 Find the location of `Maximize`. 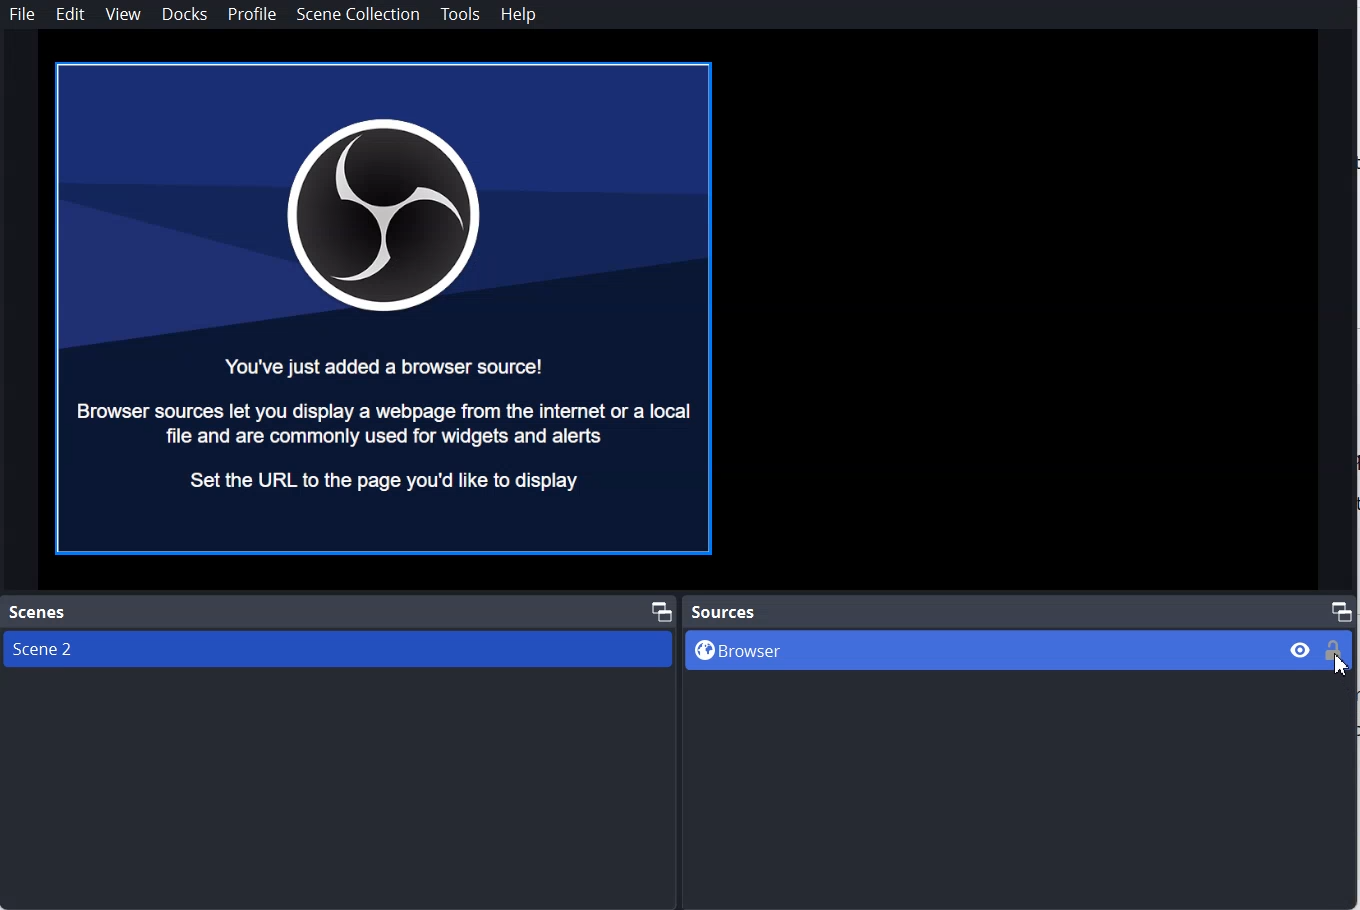

Maximize is located at coordinates (1342, 609).